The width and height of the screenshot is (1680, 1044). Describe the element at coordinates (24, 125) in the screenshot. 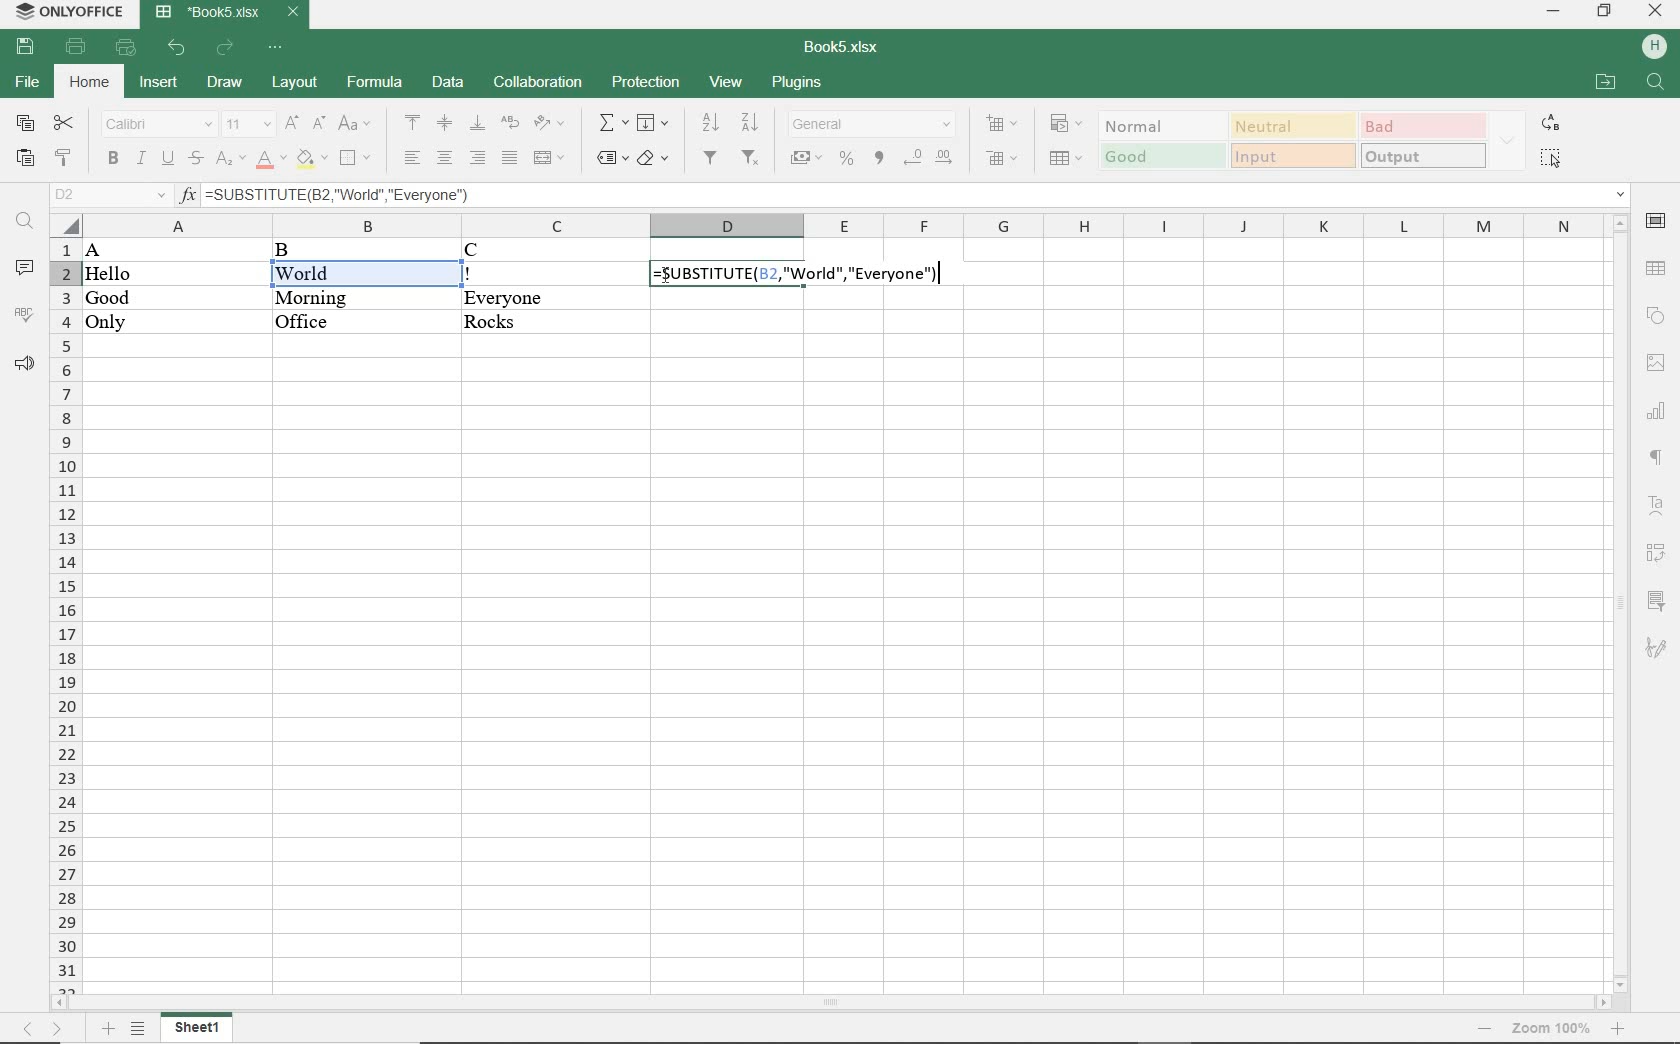

I see `copy` at that location.